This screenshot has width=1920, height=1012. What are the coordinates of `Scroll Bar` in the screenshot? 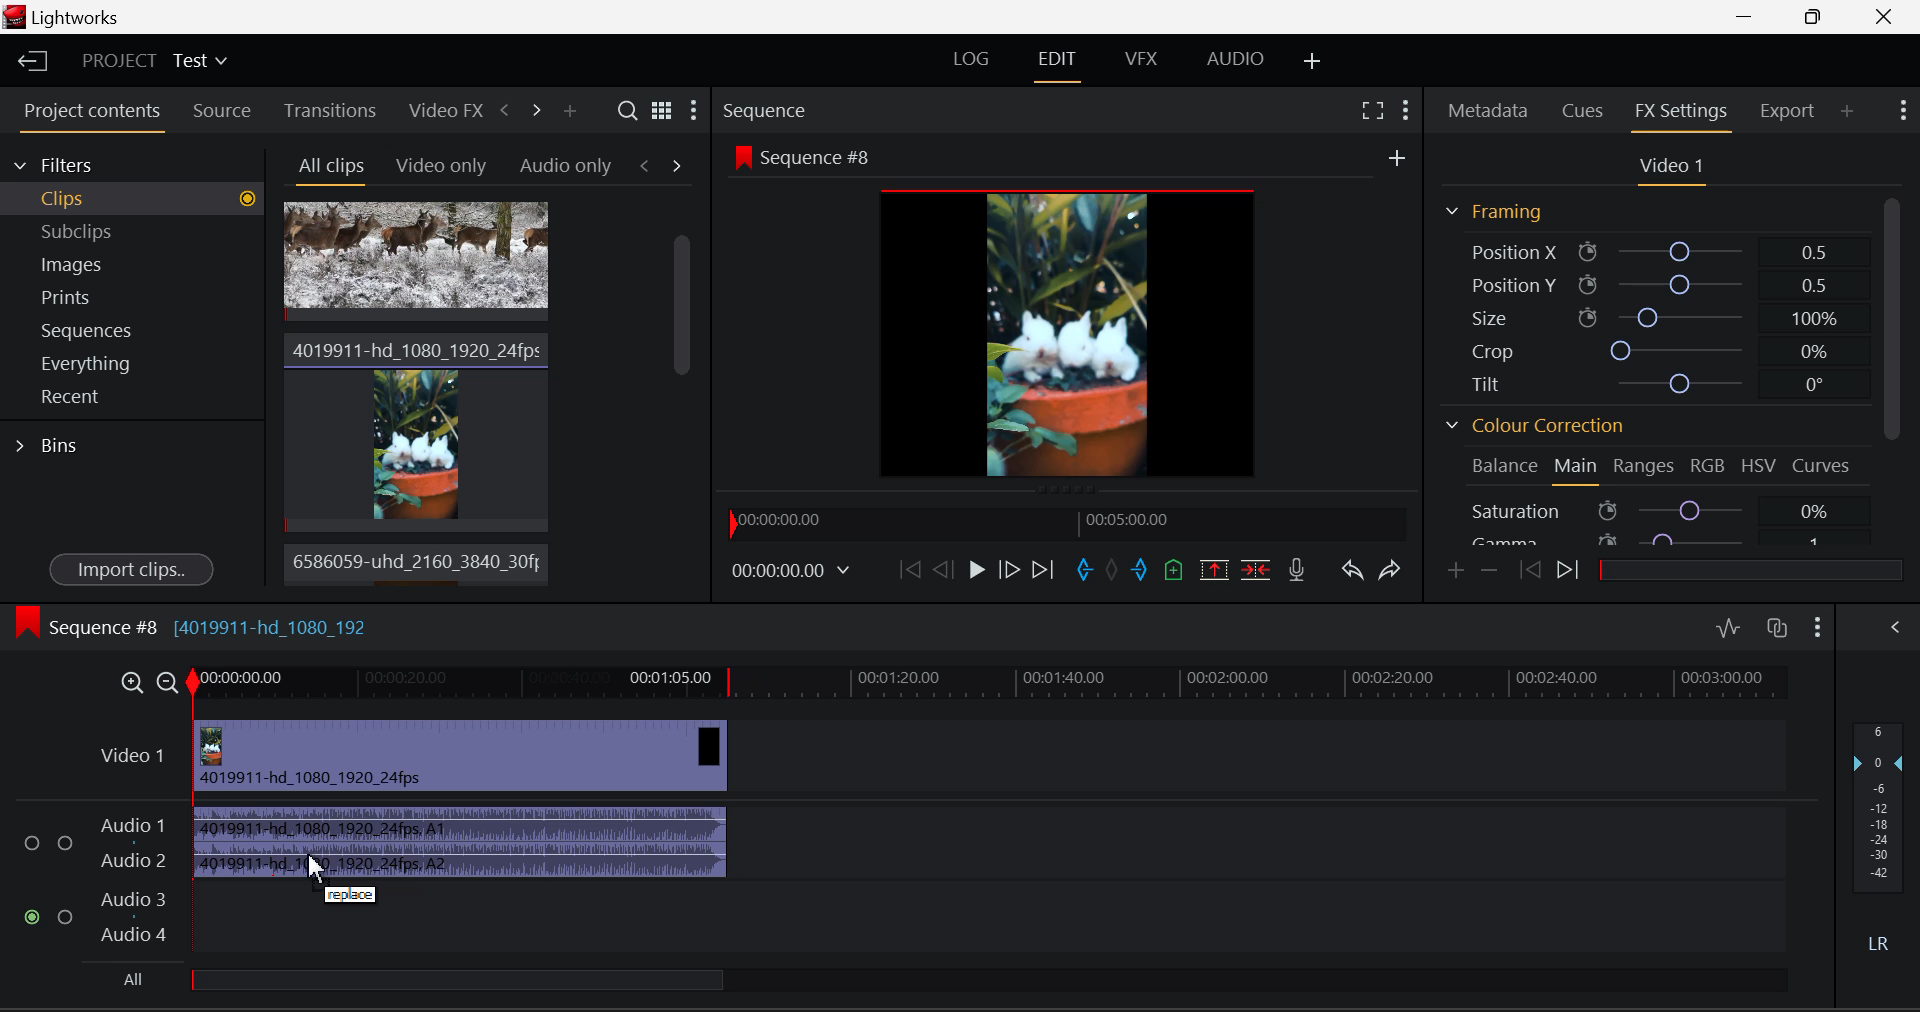 It's located at (1894, 364).